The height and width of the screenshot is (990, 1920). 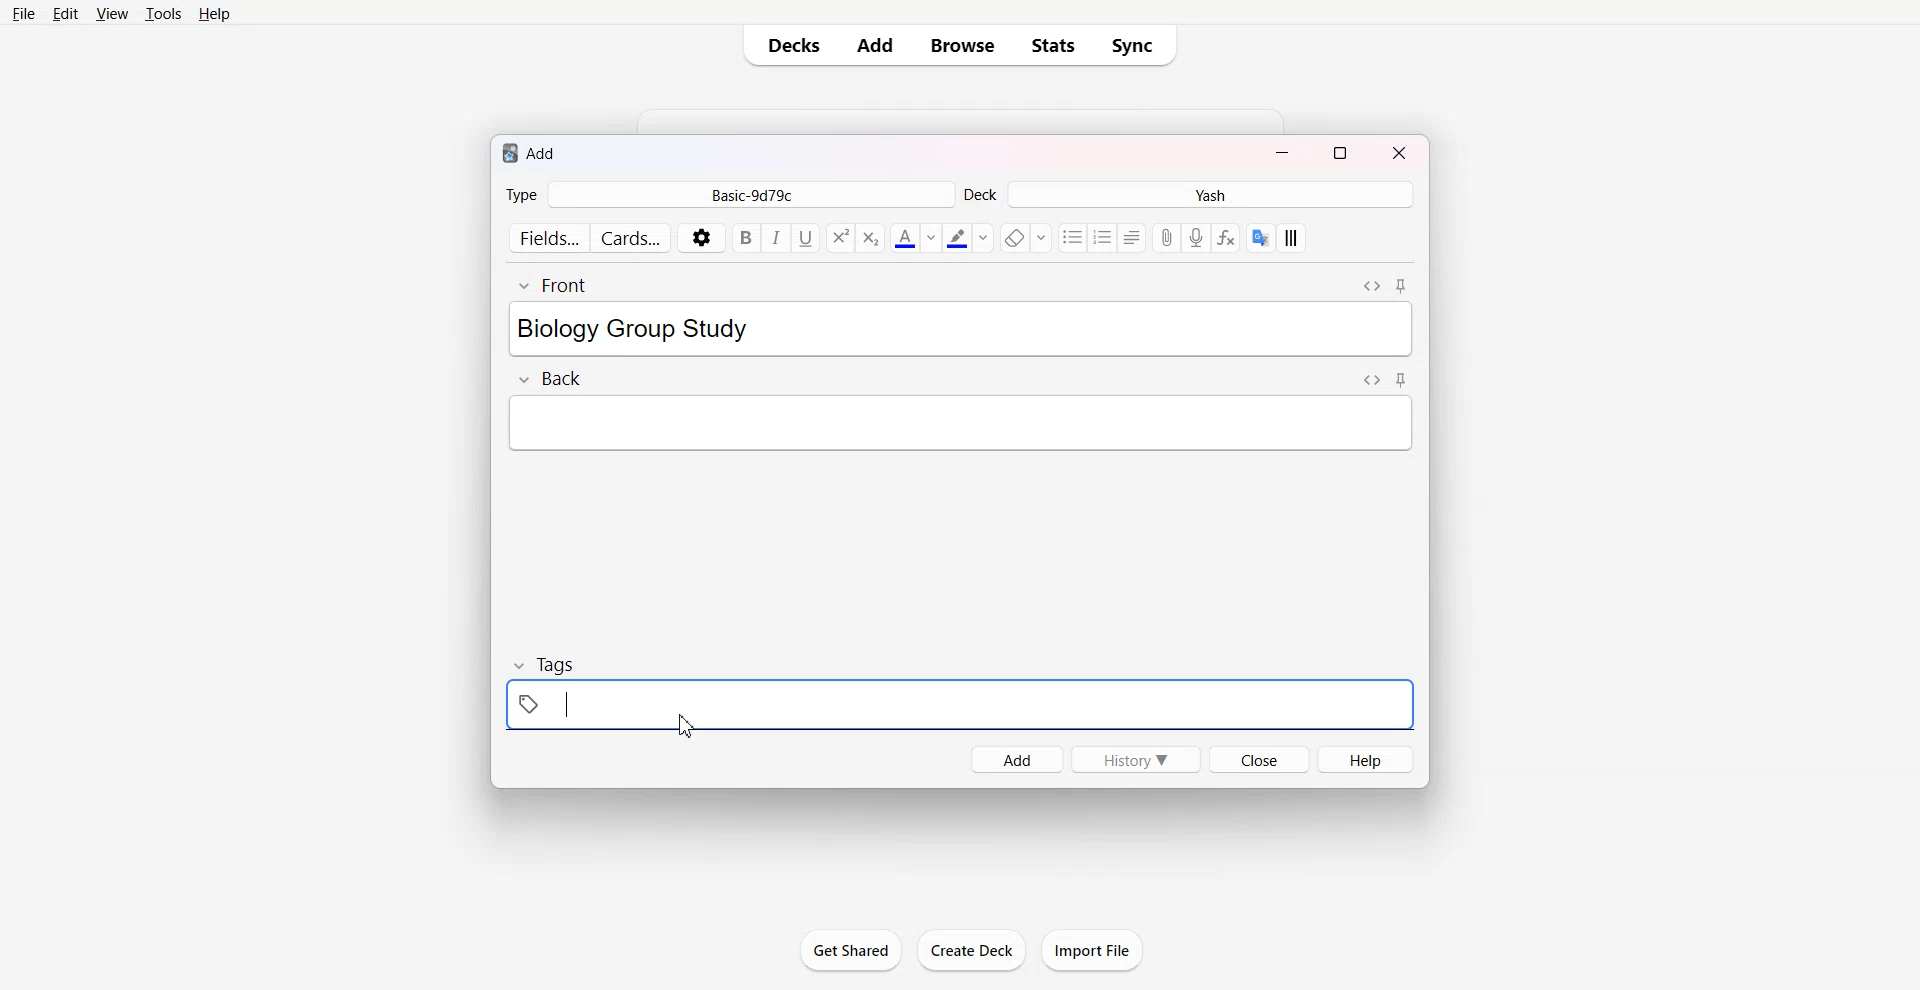 I want to click on Subscript, so click(x=839, y=238).